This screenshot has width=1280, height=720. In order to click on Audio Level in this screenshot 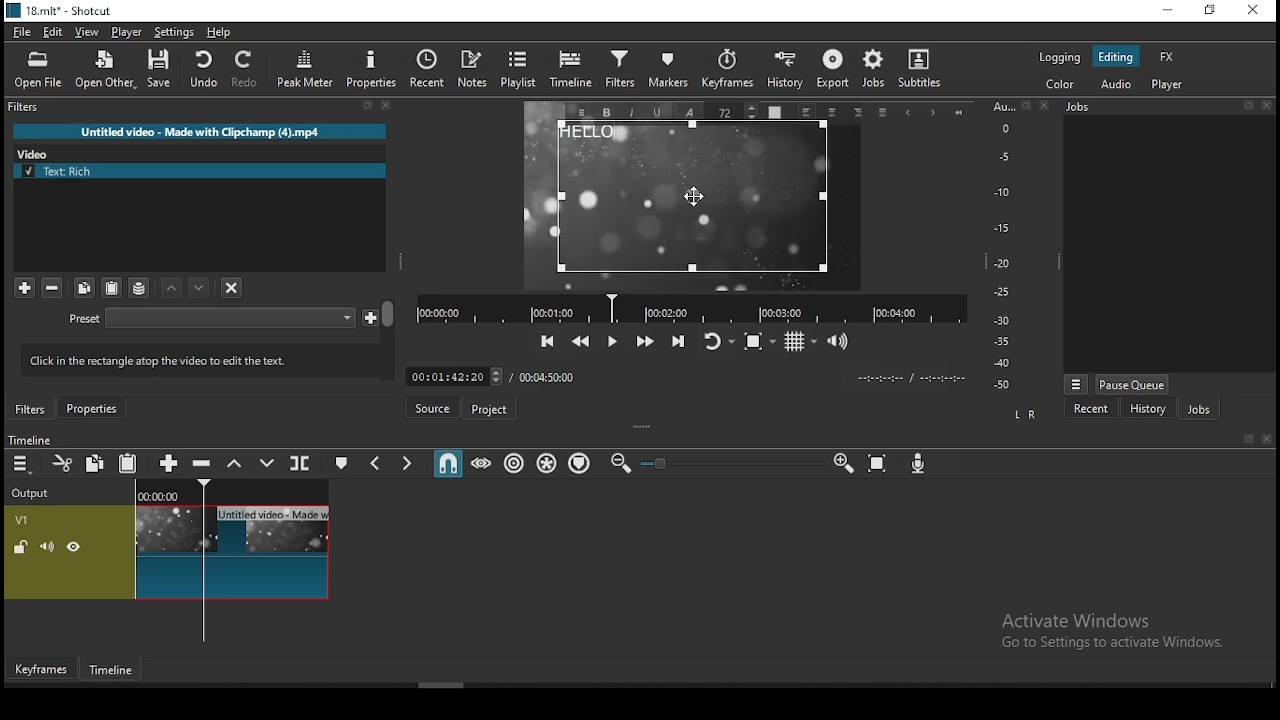, I will do `click(1009, 246)`.